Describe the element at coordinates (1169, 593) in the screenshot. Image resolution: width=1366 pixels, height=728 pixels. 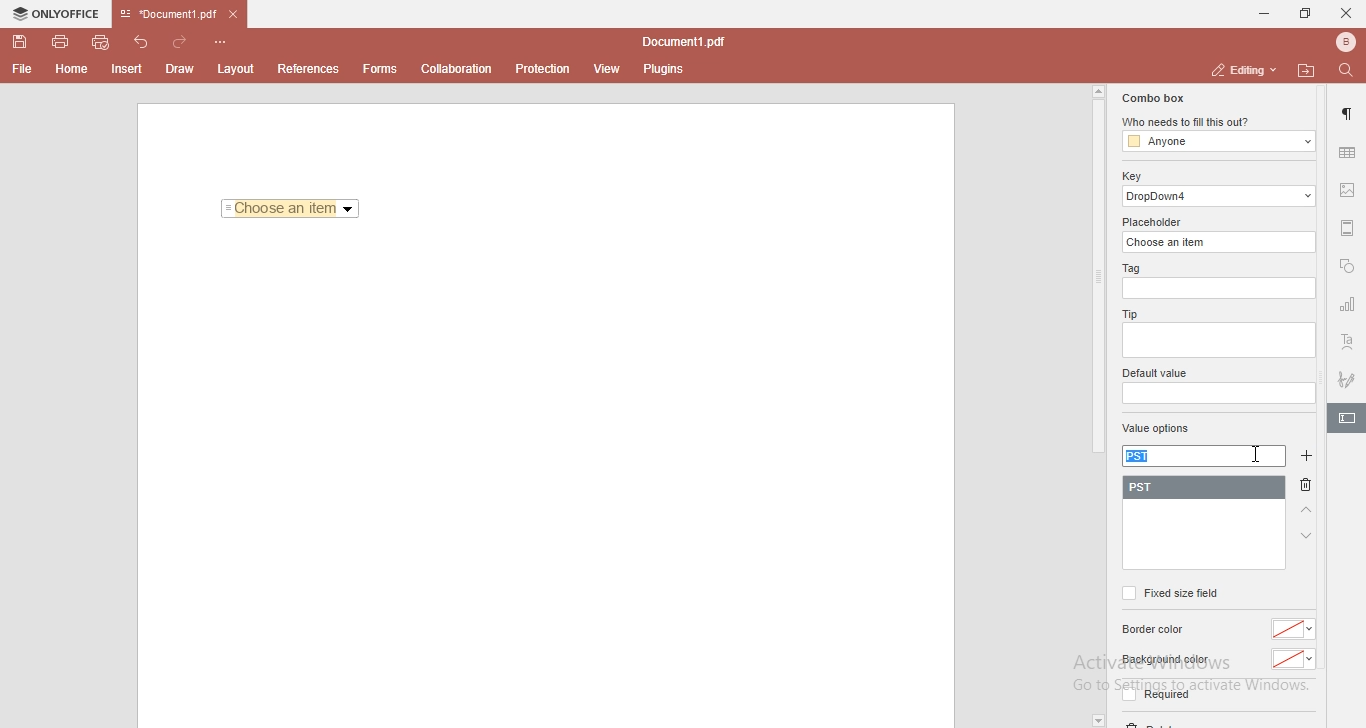
I see `fixed size field` at that location.